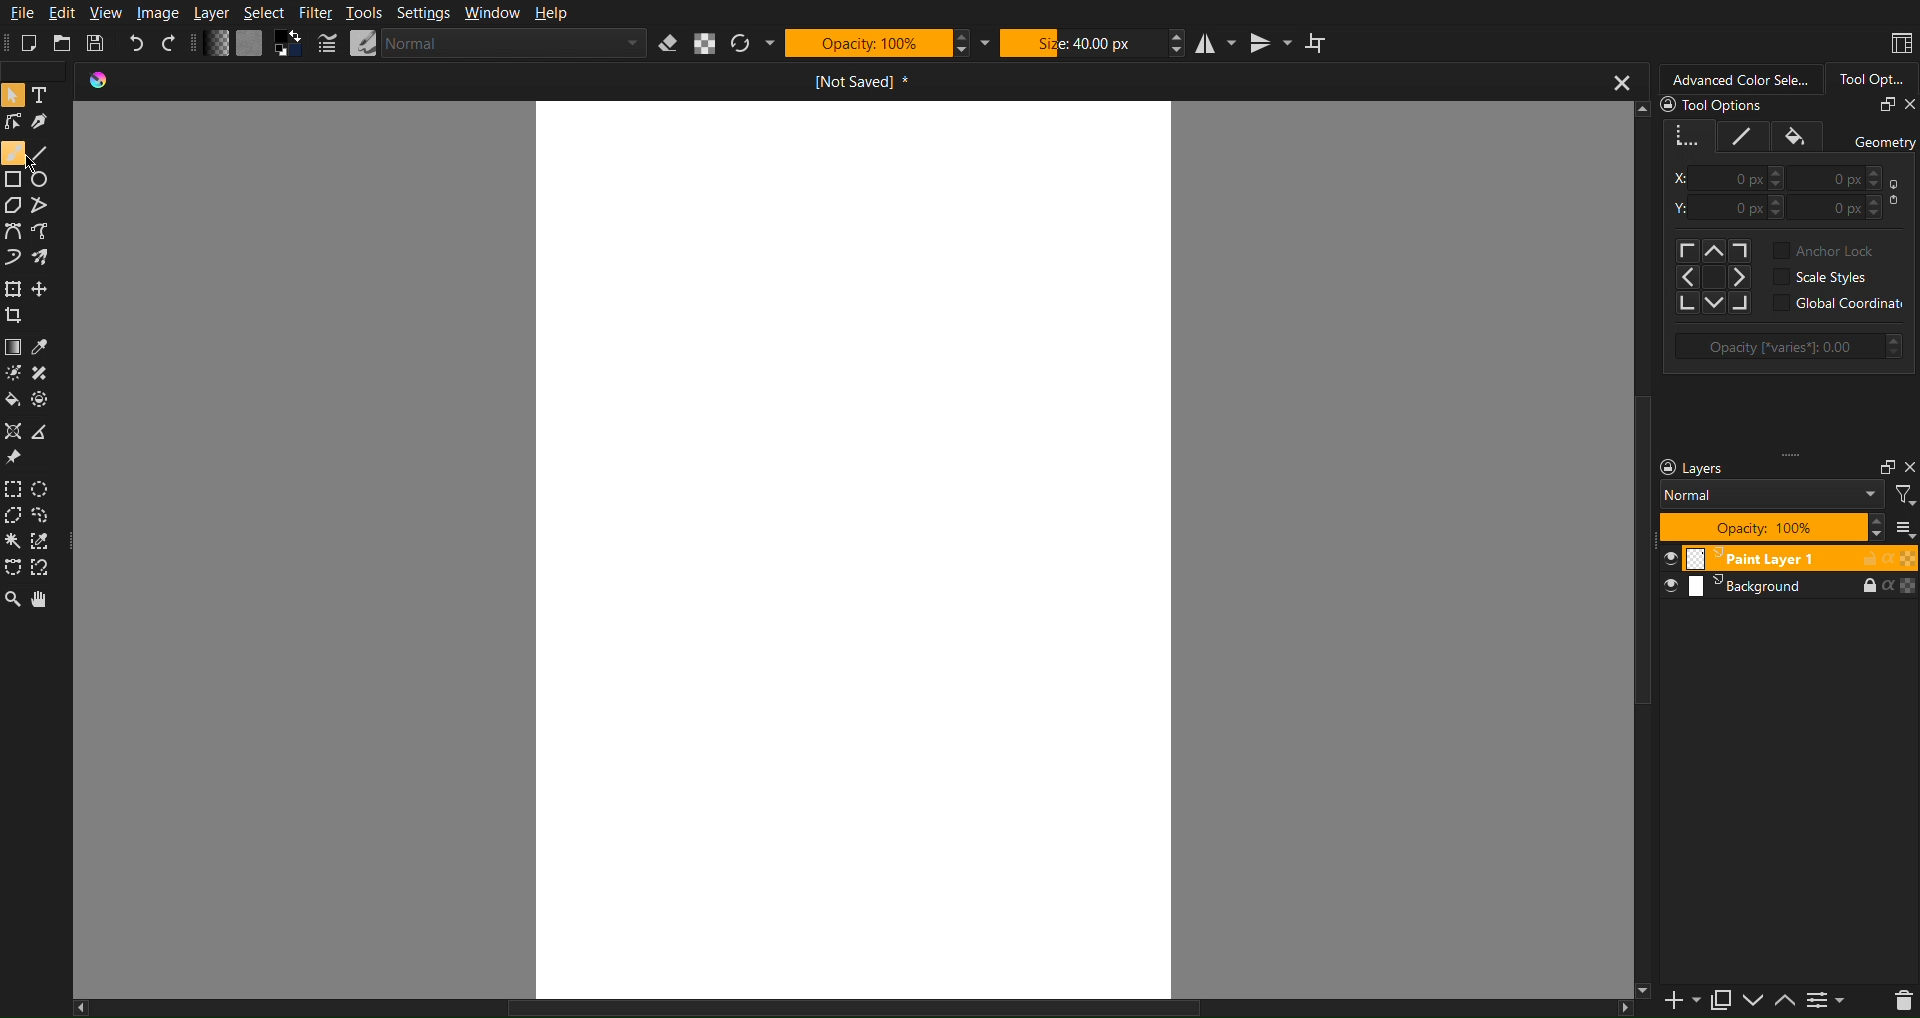 The height and width of the screenshot is (1018, 1920). What do you see at coordinates (1218, 43) in the screenshot?
I see `Horizontal Mirror` at bounding box center [1218, 43].